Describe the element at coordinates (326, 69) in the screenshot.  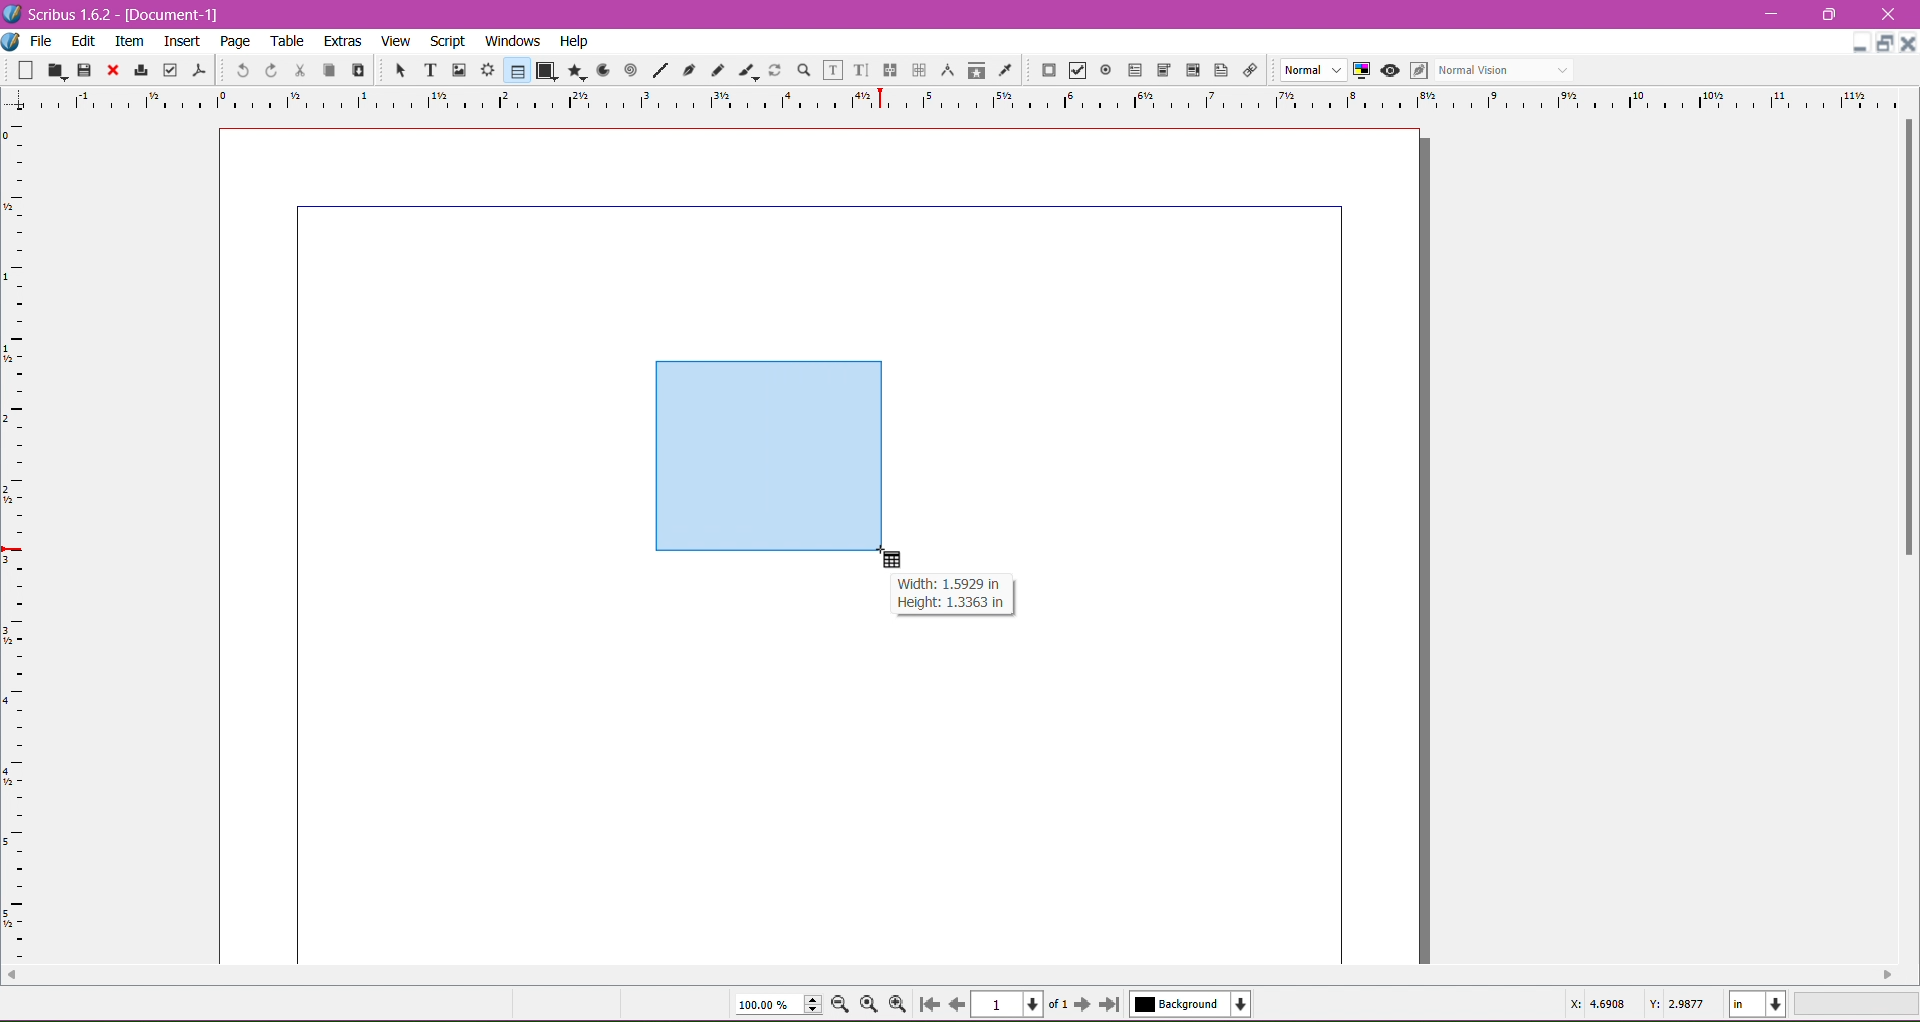
I see `Copy` at that location.